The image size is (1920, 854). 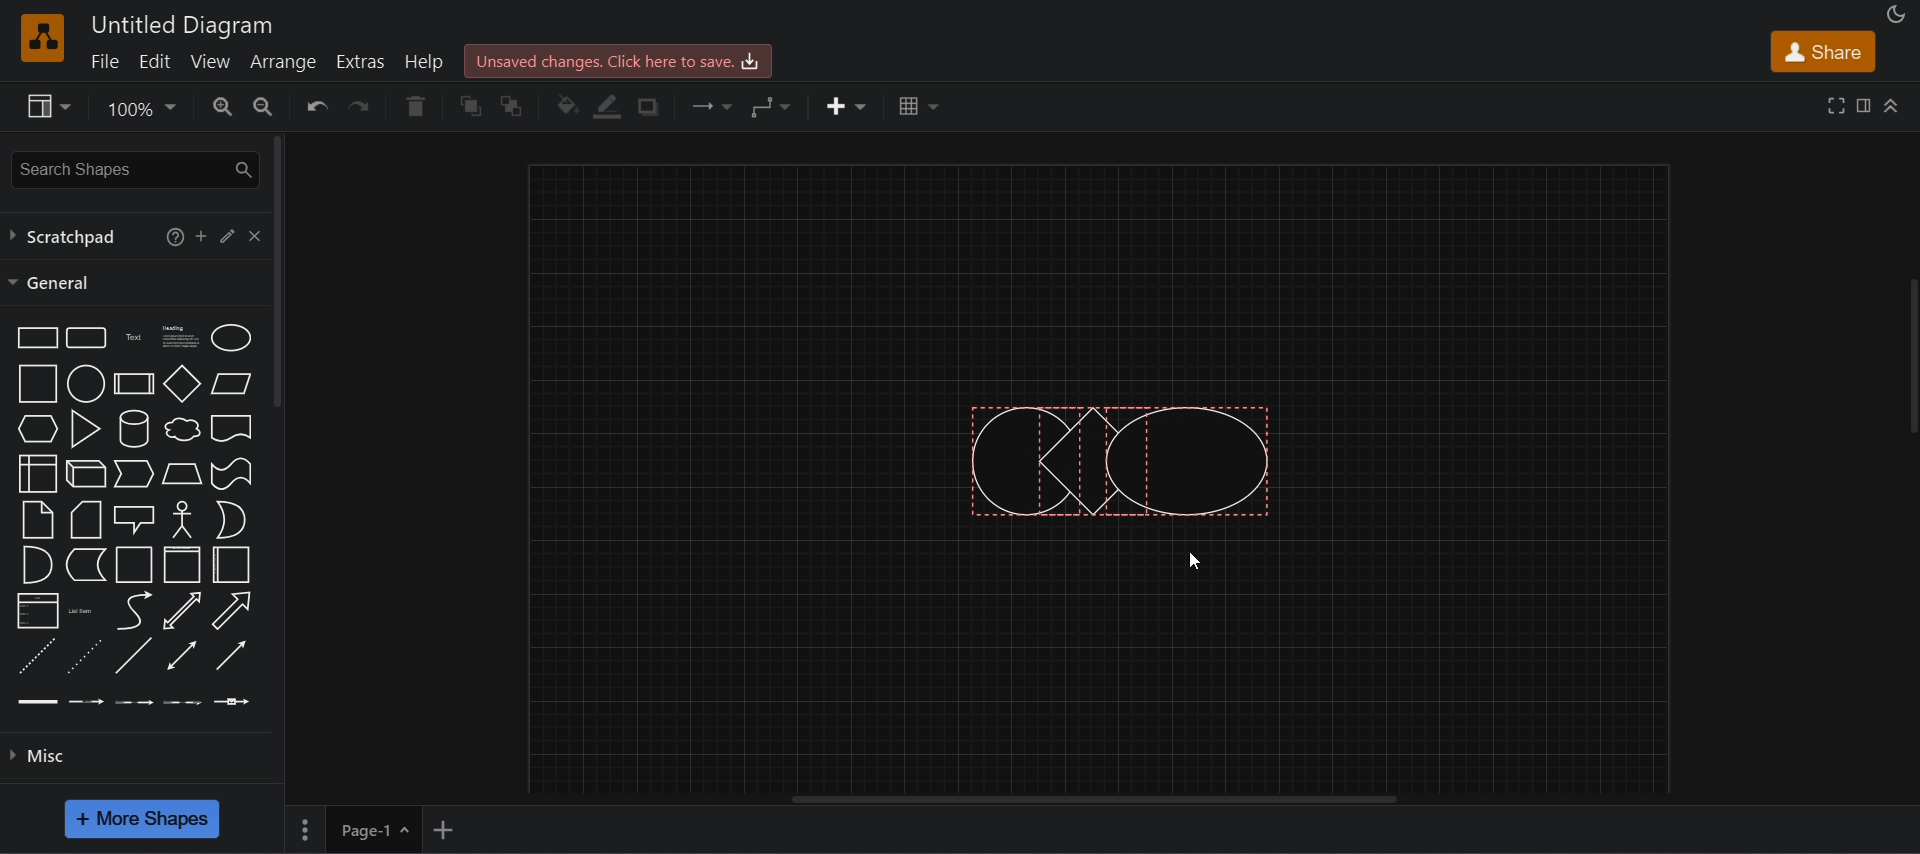 What do you see at coordinates (144, 753) in the screenshot?
I see `misc` at bounding box center [144, 753].